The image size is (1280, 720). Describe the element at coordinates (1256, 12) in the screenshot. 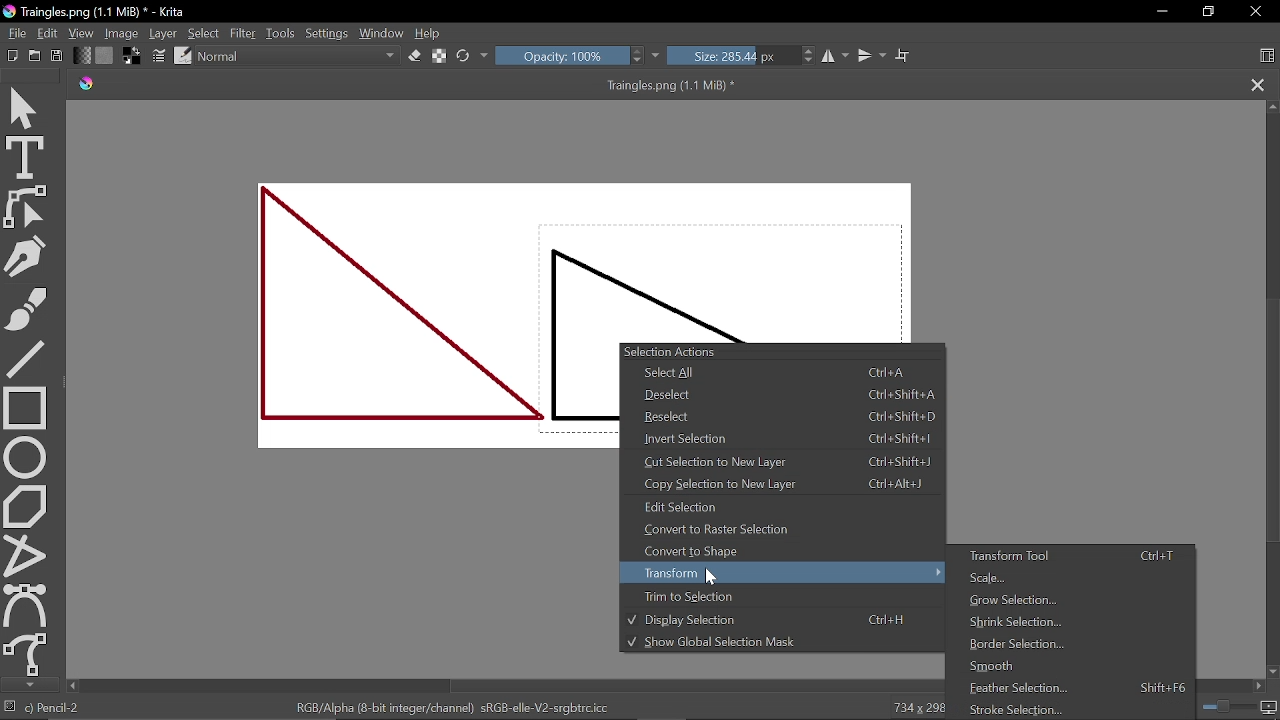

I see `CLose` at that location.